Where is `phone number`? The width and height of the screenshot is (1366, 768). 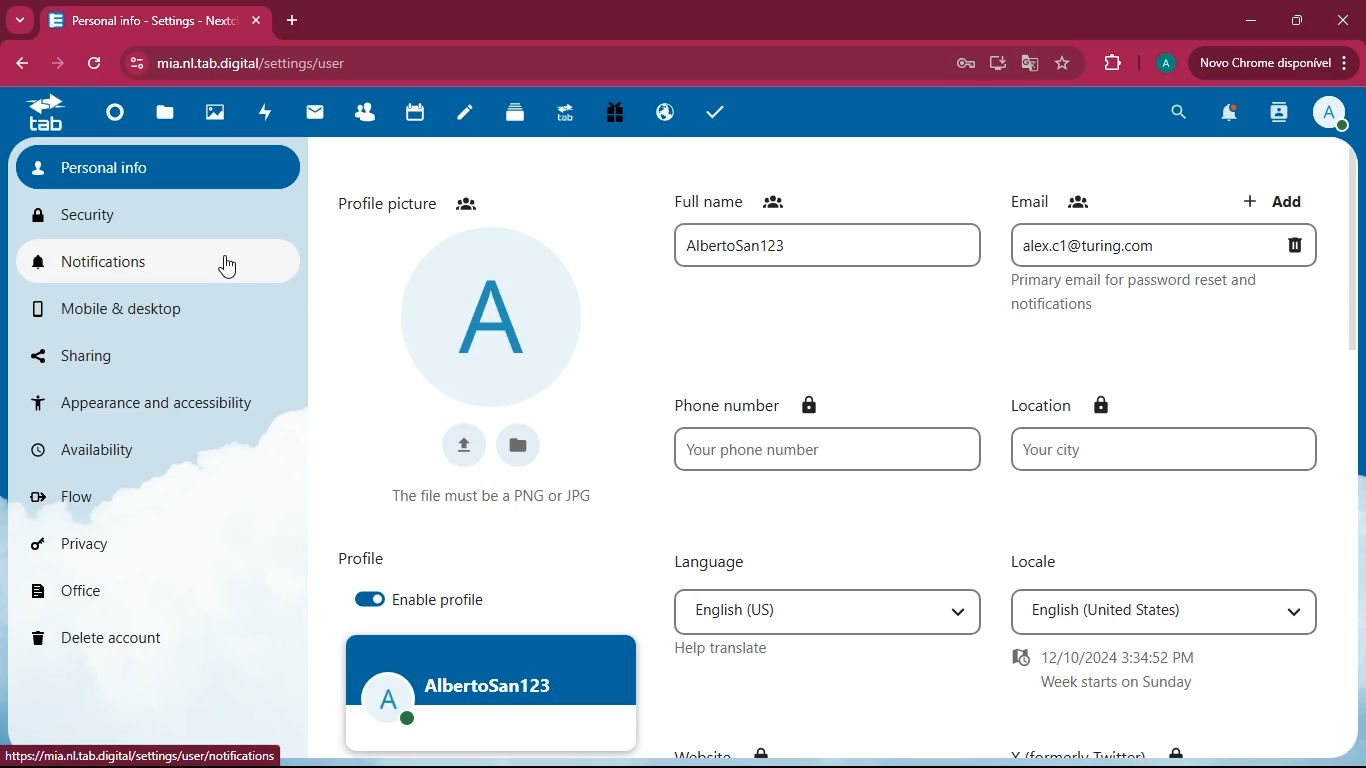 phone number is located at coordinates (778, 405).